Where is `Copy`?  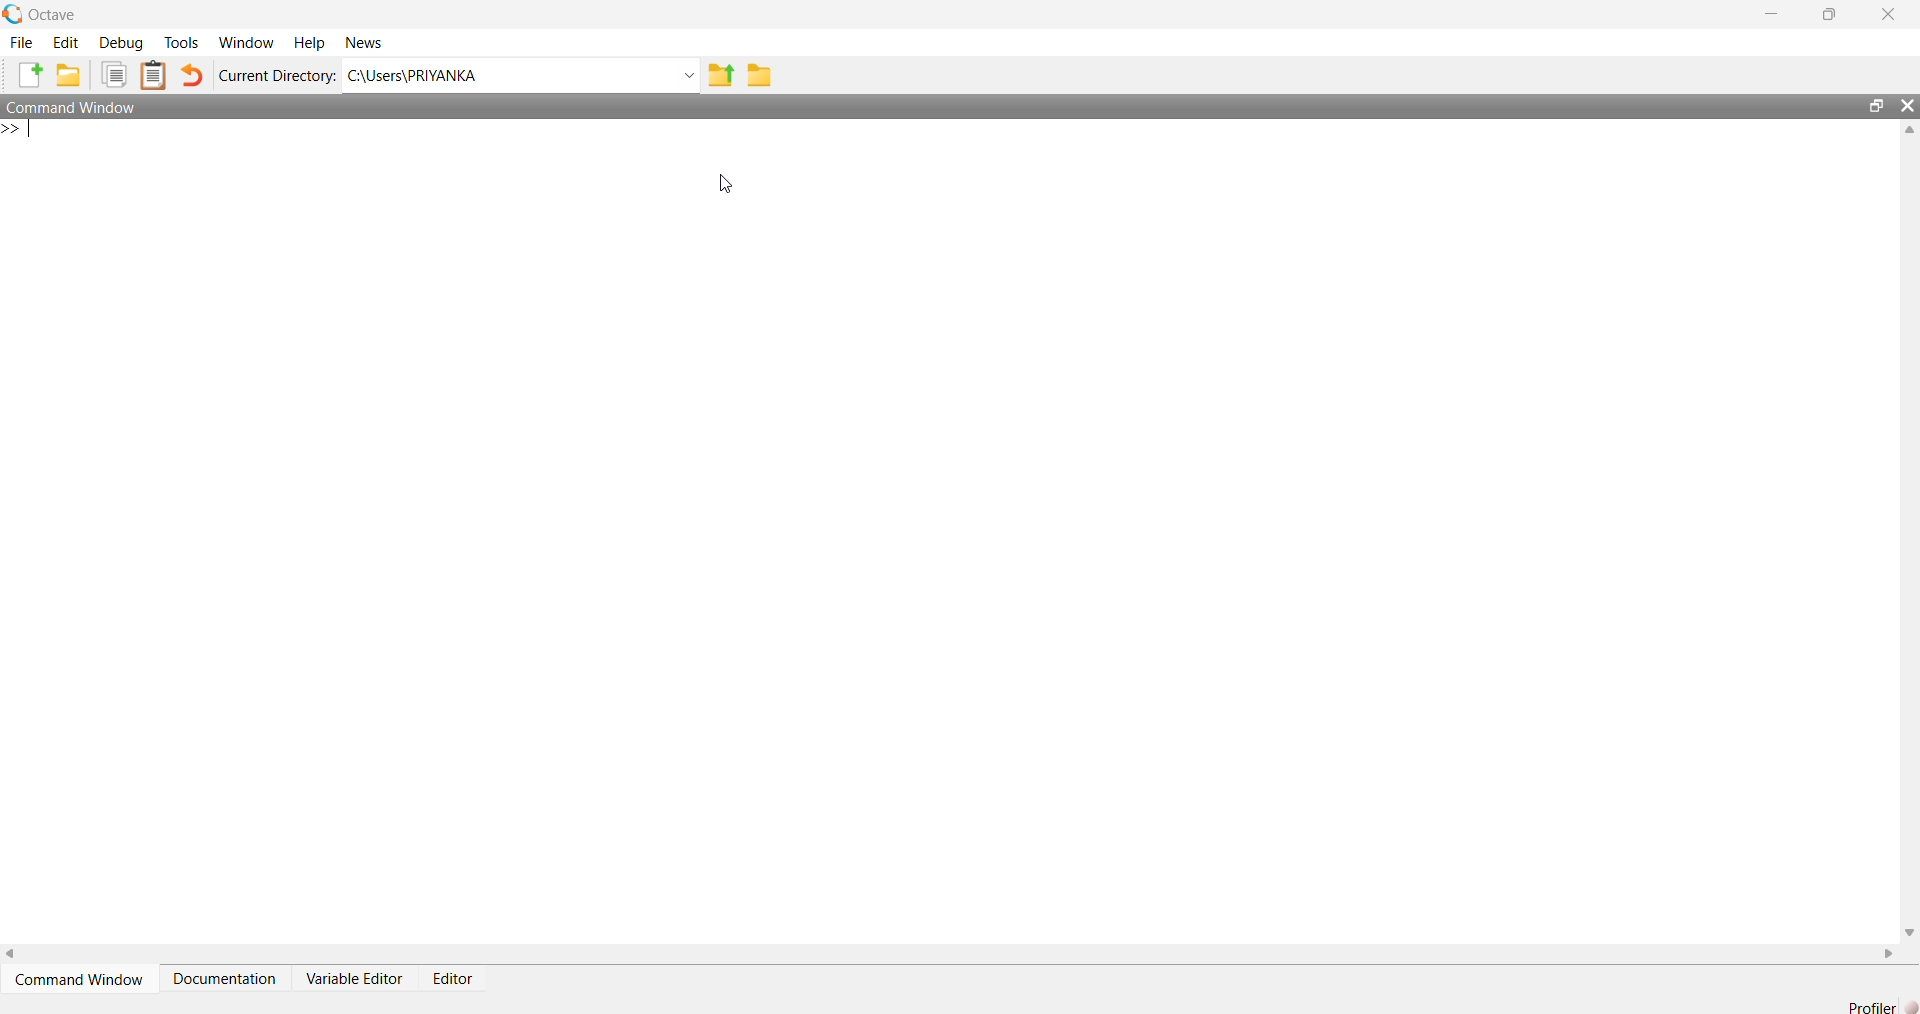
Copy is located at coordinates (112, 75).